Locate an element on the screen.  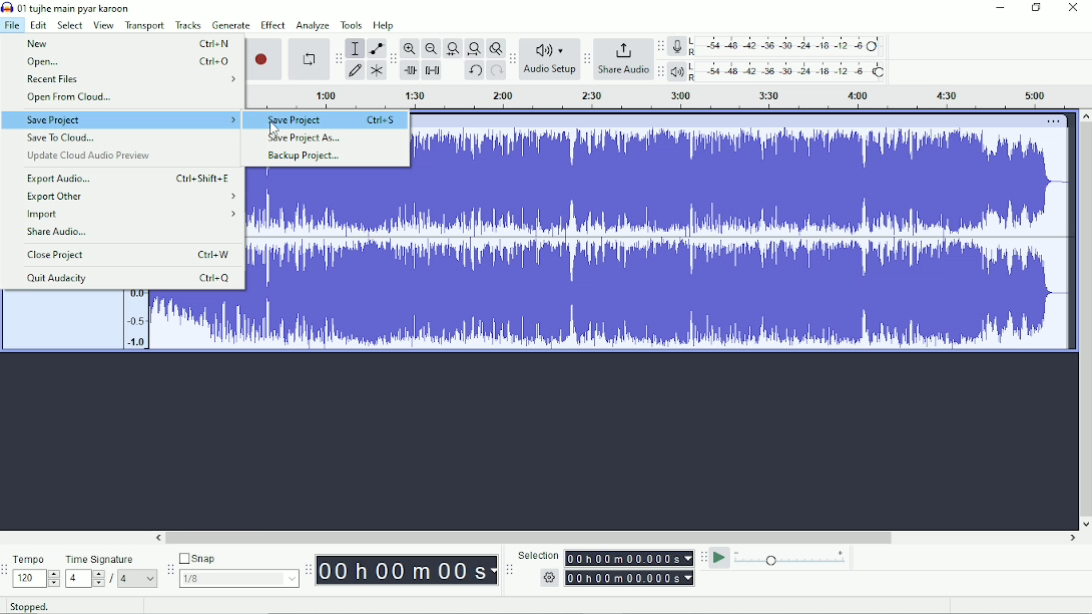
Audacity edit toolbar is located at coordinates (392, 60).